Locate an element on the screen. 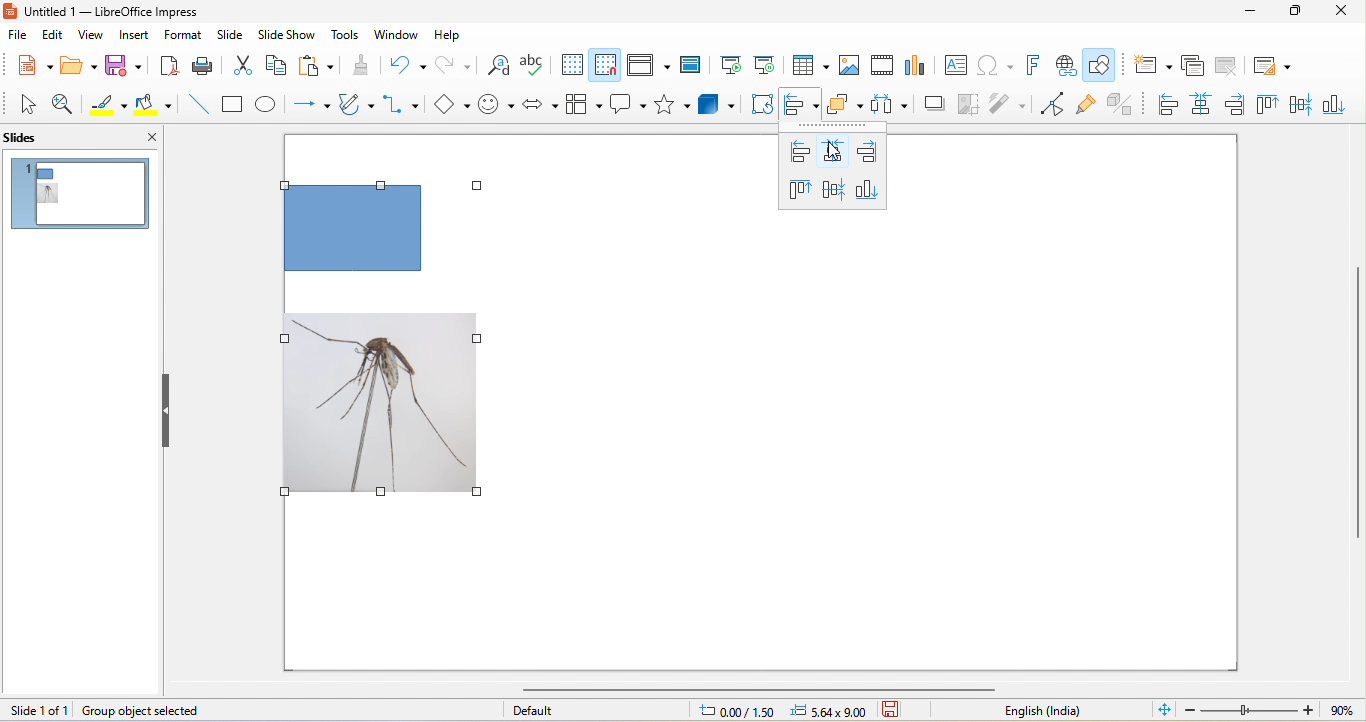 This screenshot has height=722, width=1366. help is located at coordinates (452, 38).